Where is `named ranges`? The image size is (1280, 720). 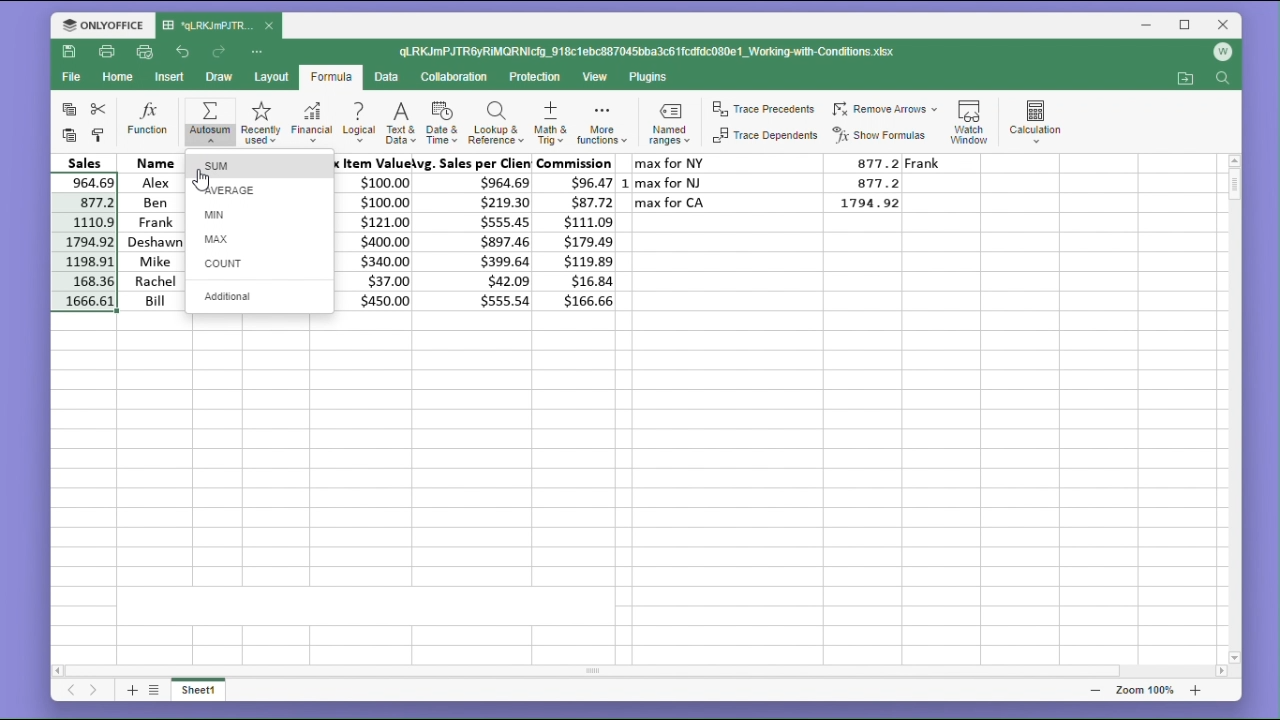 named ranges is located at coordinates (667, 126).